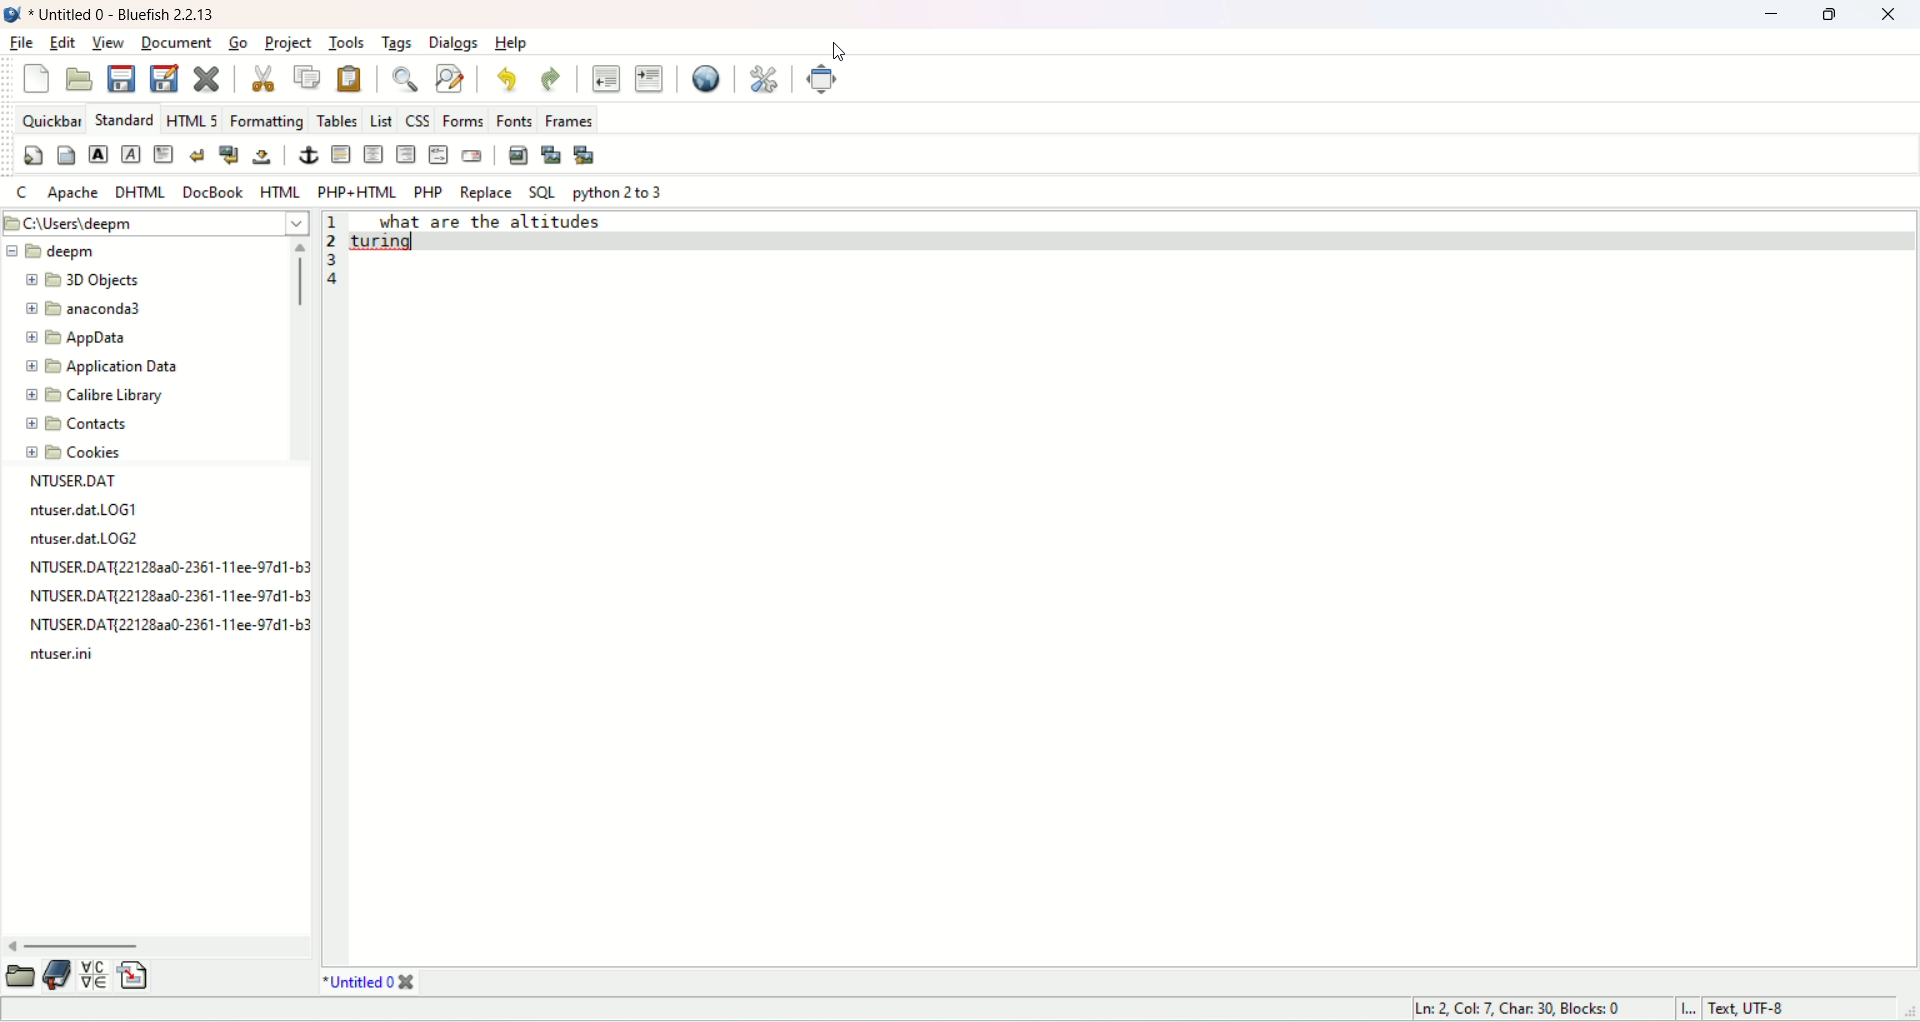  I want to click on horizontal rule, so click(340, 155).